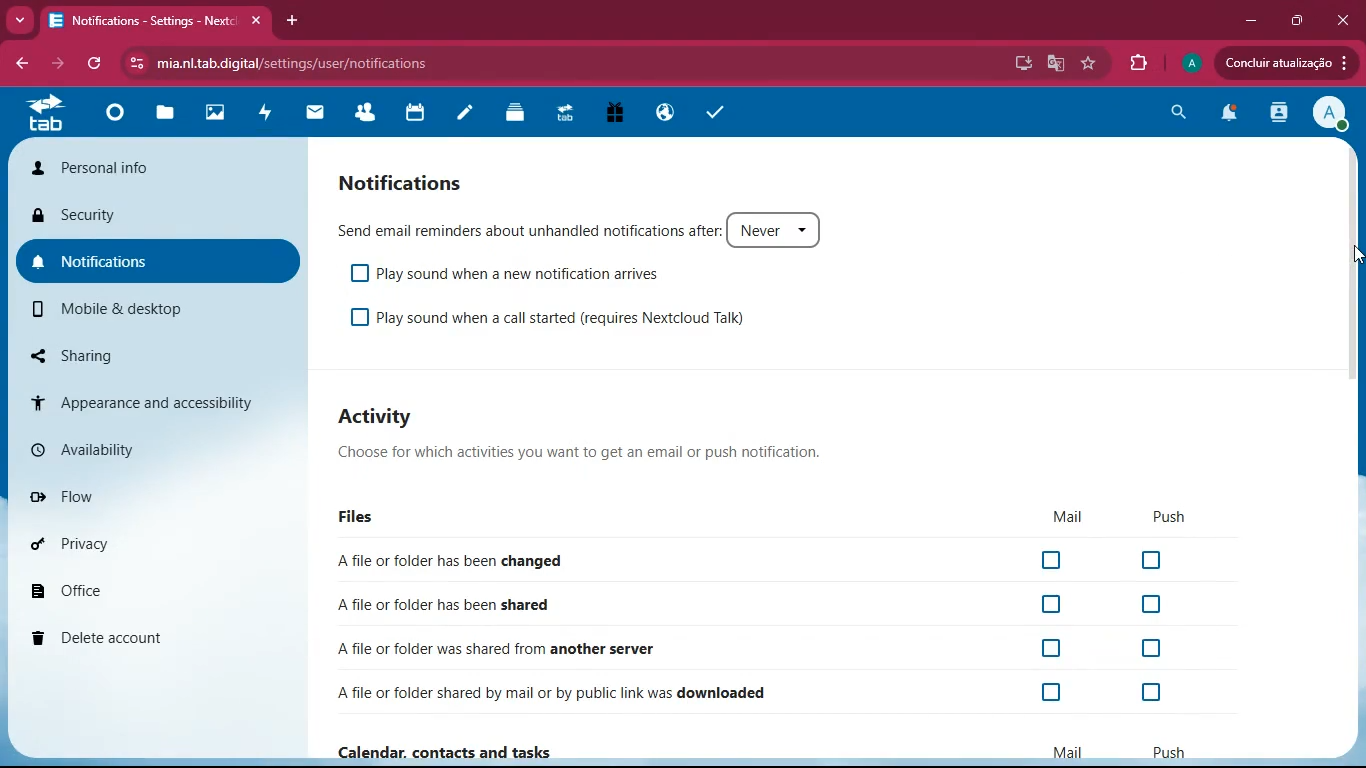  What do you see at coordinates (1092, 65) in the screenshot?
I see `favourite` at bounding box center [1092, 65].